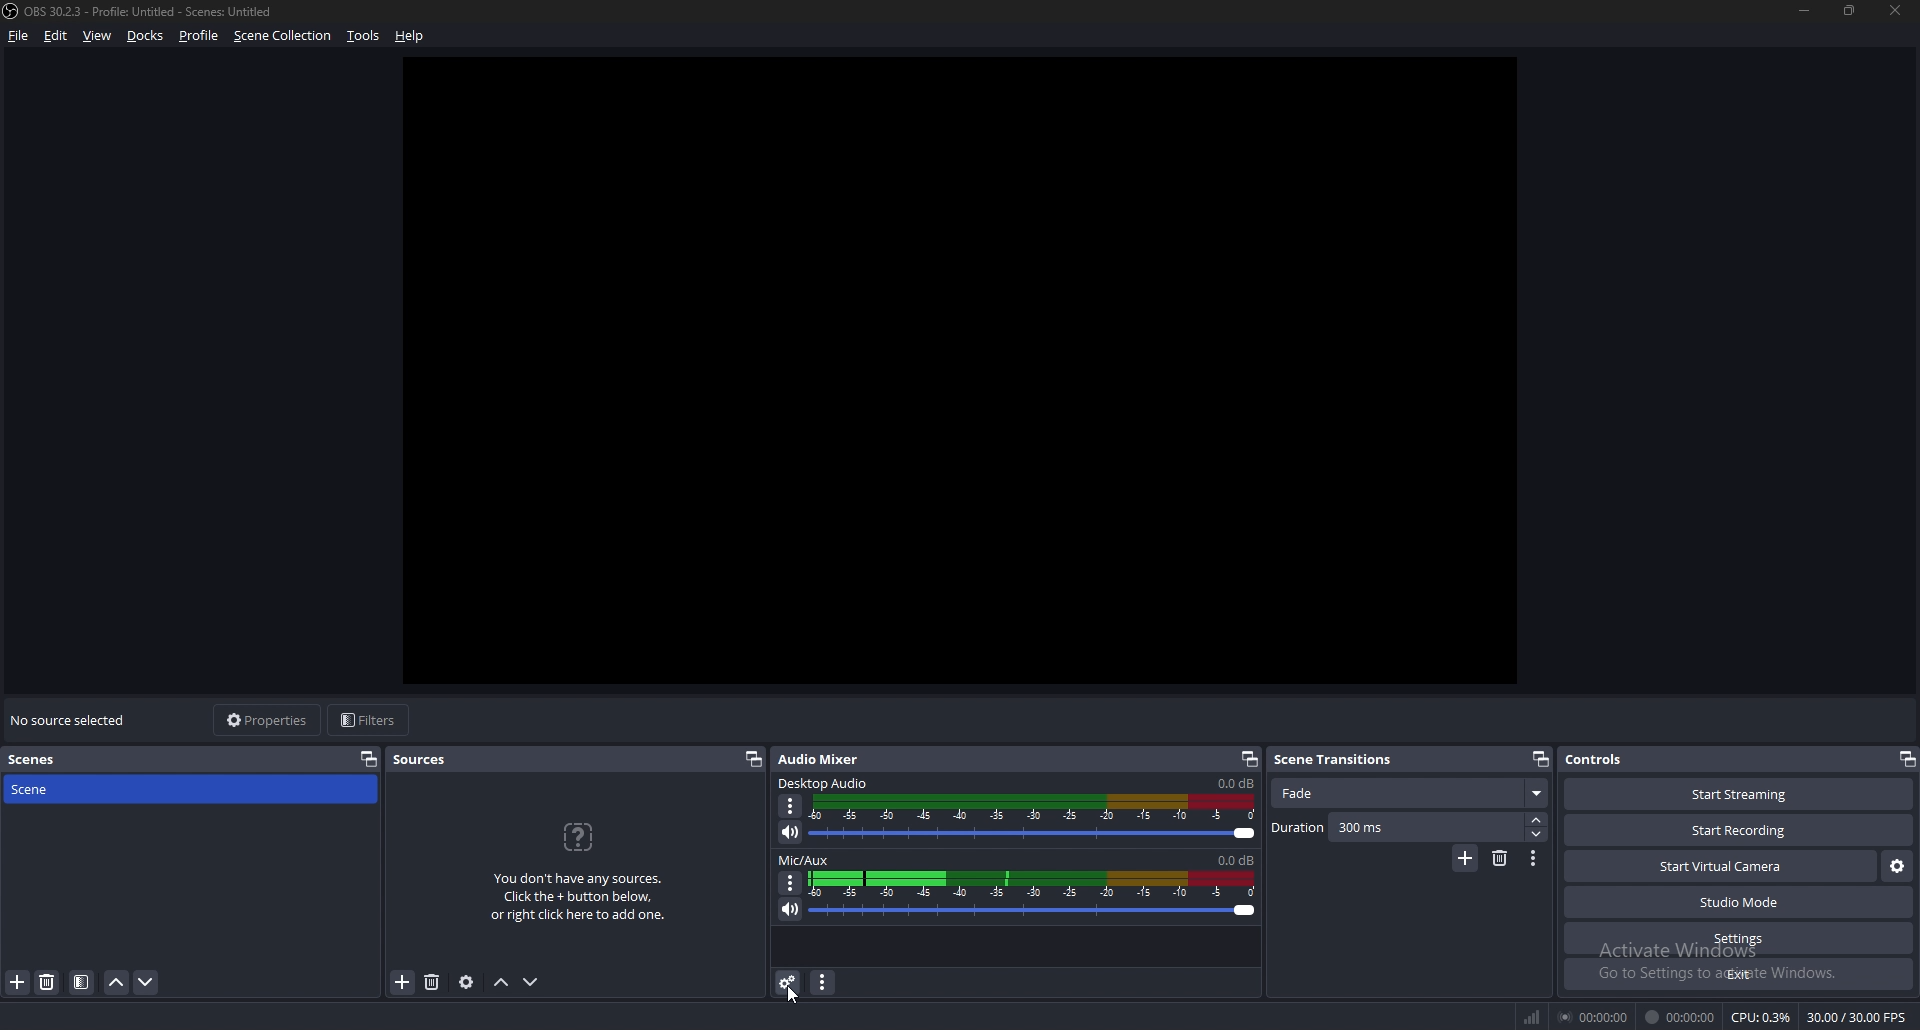 This screenshot has width=1920, height=1030. What do you see at coordinates (1596, 1016) in the screenshot?
I see `00:00:00` at bounding box center [1596, 1016].